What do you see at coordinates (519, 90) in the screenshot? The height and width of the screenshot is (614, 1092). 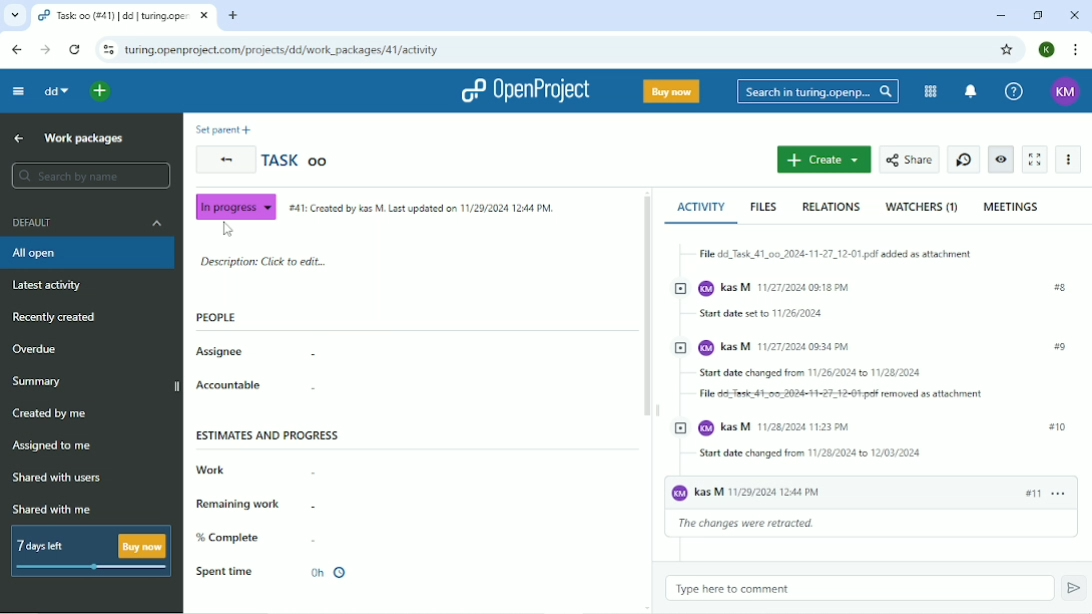 I see `OpenProject` at bounding box center [519, 90].